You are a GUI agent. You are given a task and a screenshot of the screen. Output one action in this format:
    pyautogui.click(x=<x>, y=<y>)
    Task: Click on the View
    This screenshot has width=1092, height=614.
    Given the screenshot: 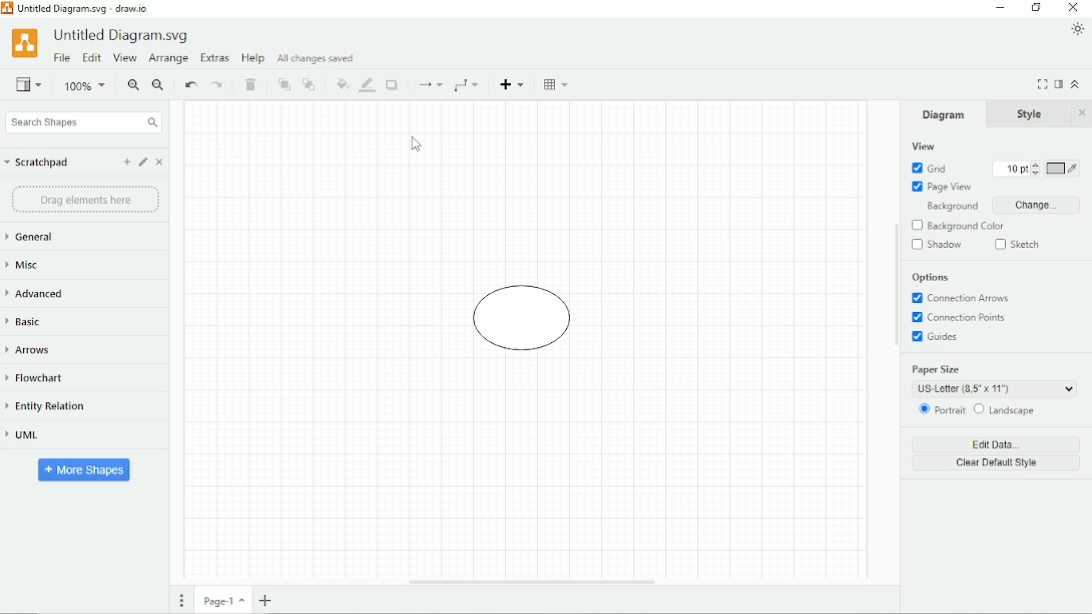 What is the action you would take?
    pyautogui.click(x=29, y=84)
    